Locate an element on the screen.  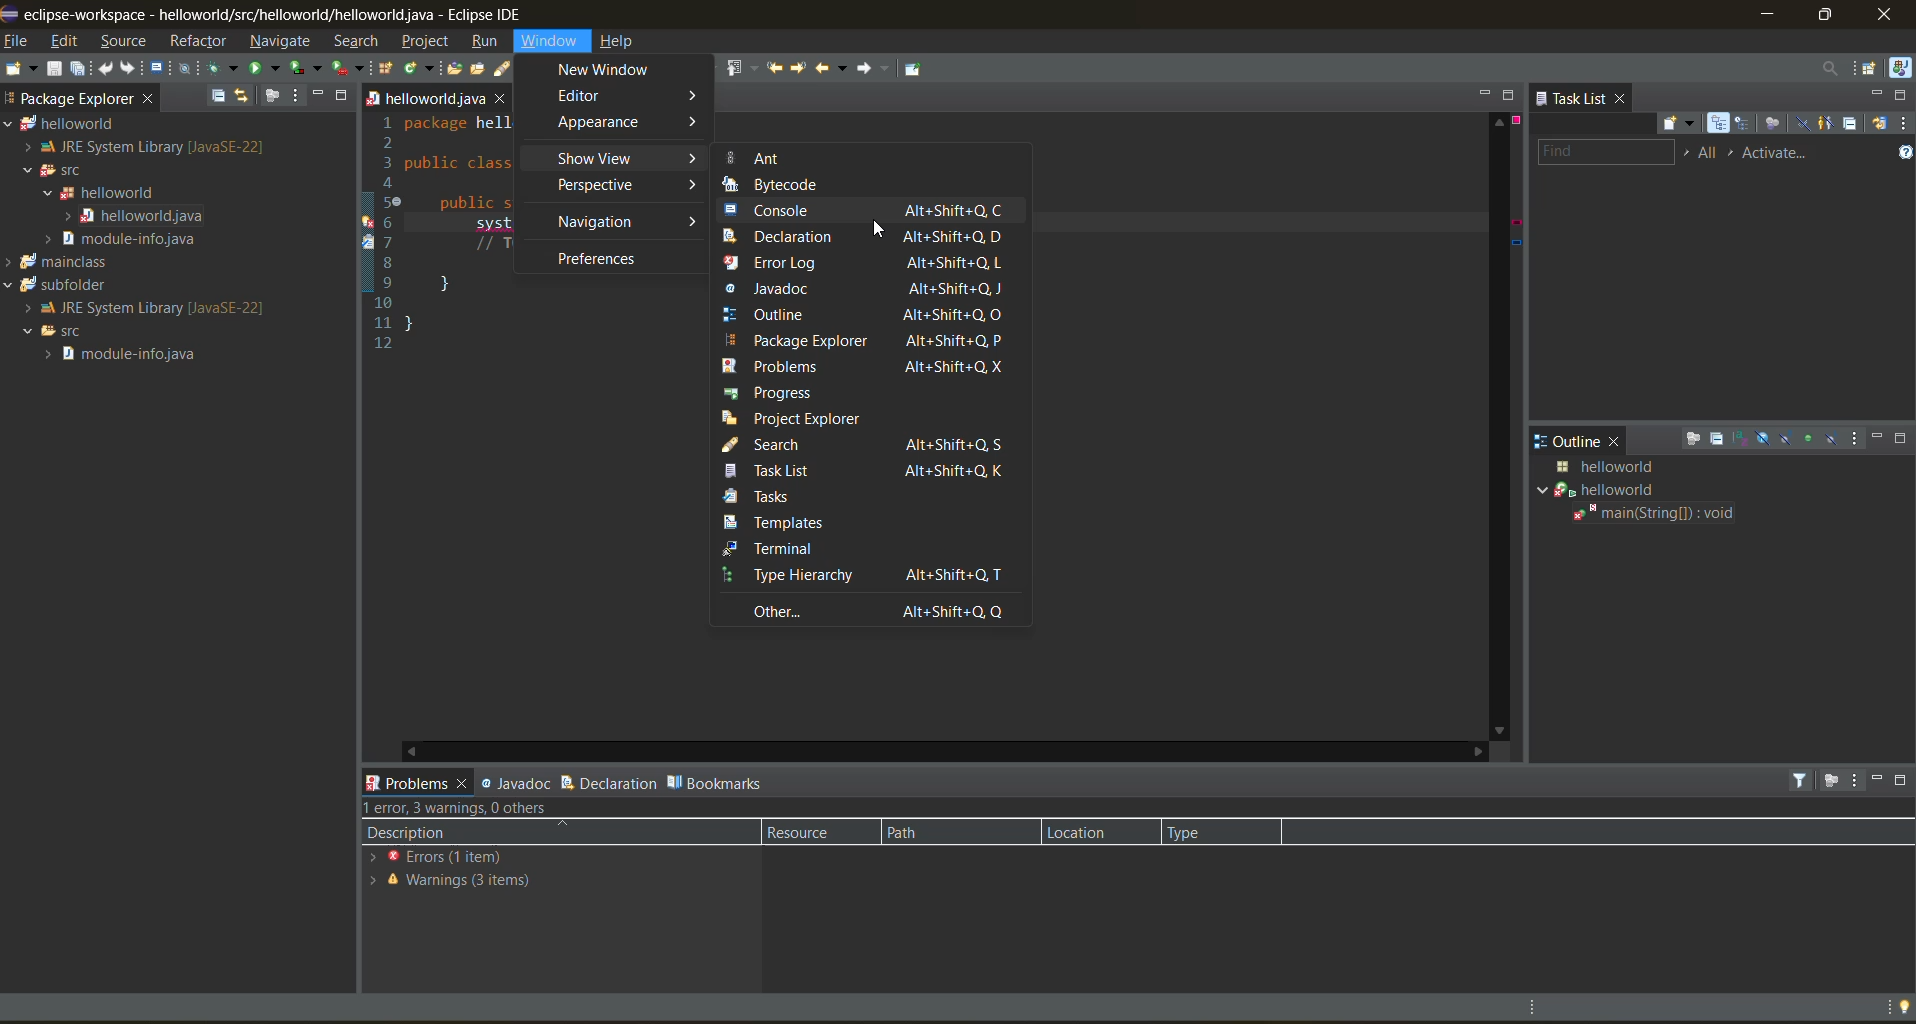
hide static fields and methods is located at coordinates (1792, 439).